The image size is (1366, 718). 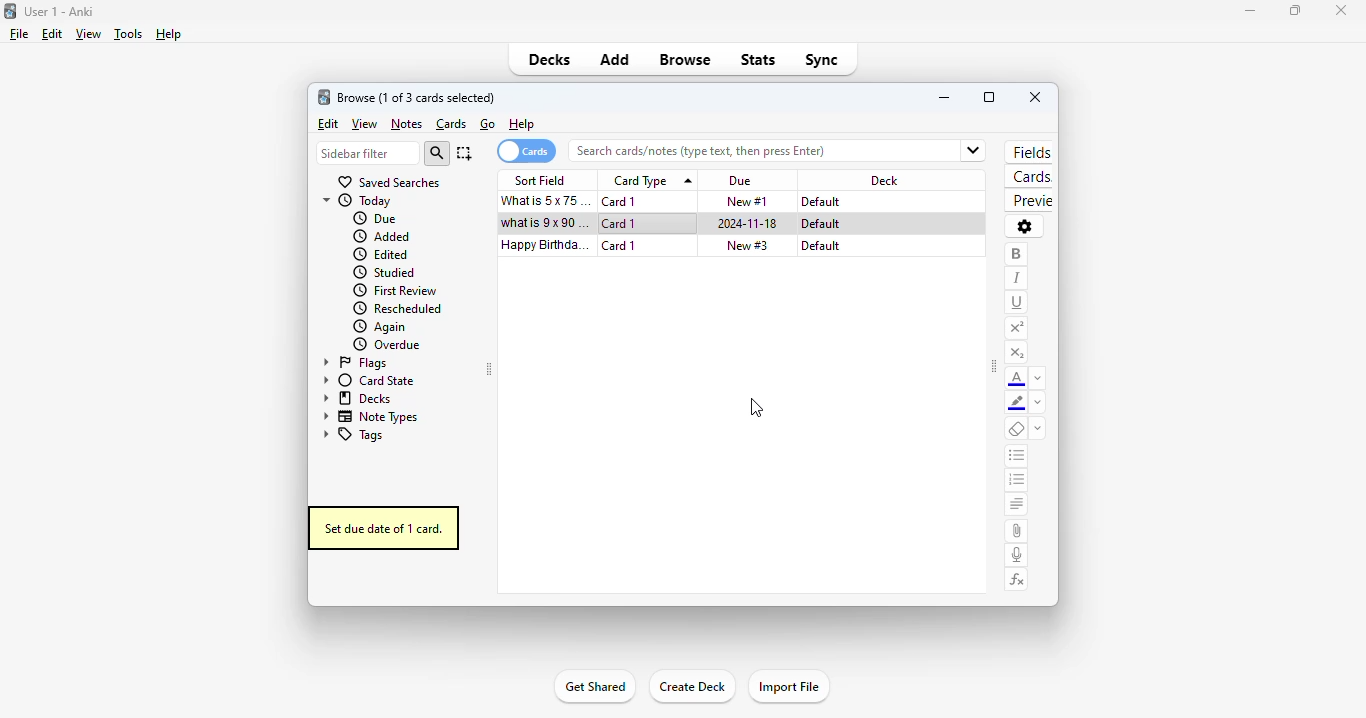 I want to click on remove color, so click(x=1038, y=404).